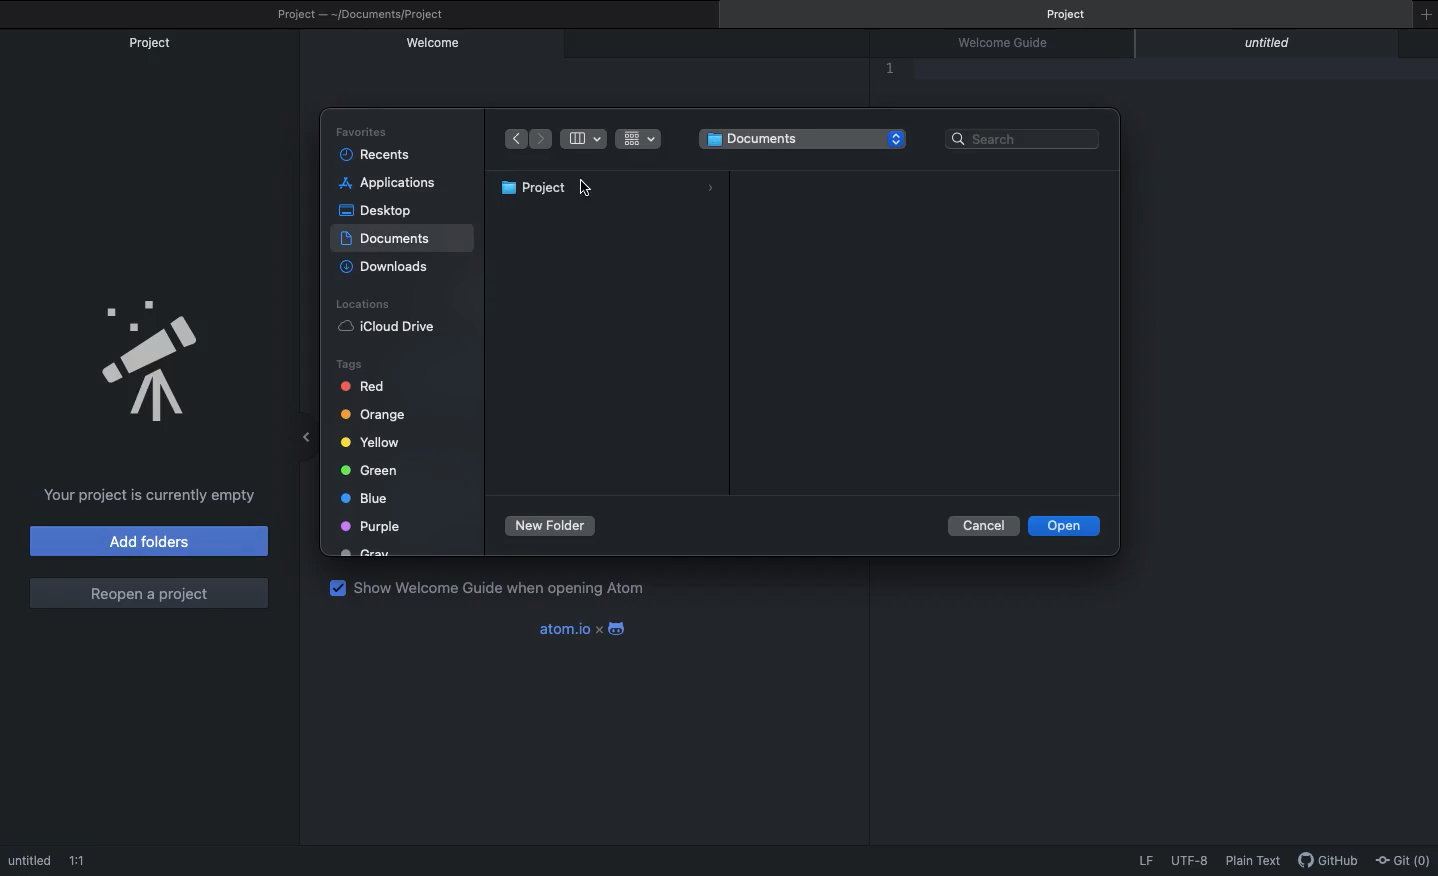 The width and height of the screenshot is (1438, 876). I want to click on icon, so click(711, 188).